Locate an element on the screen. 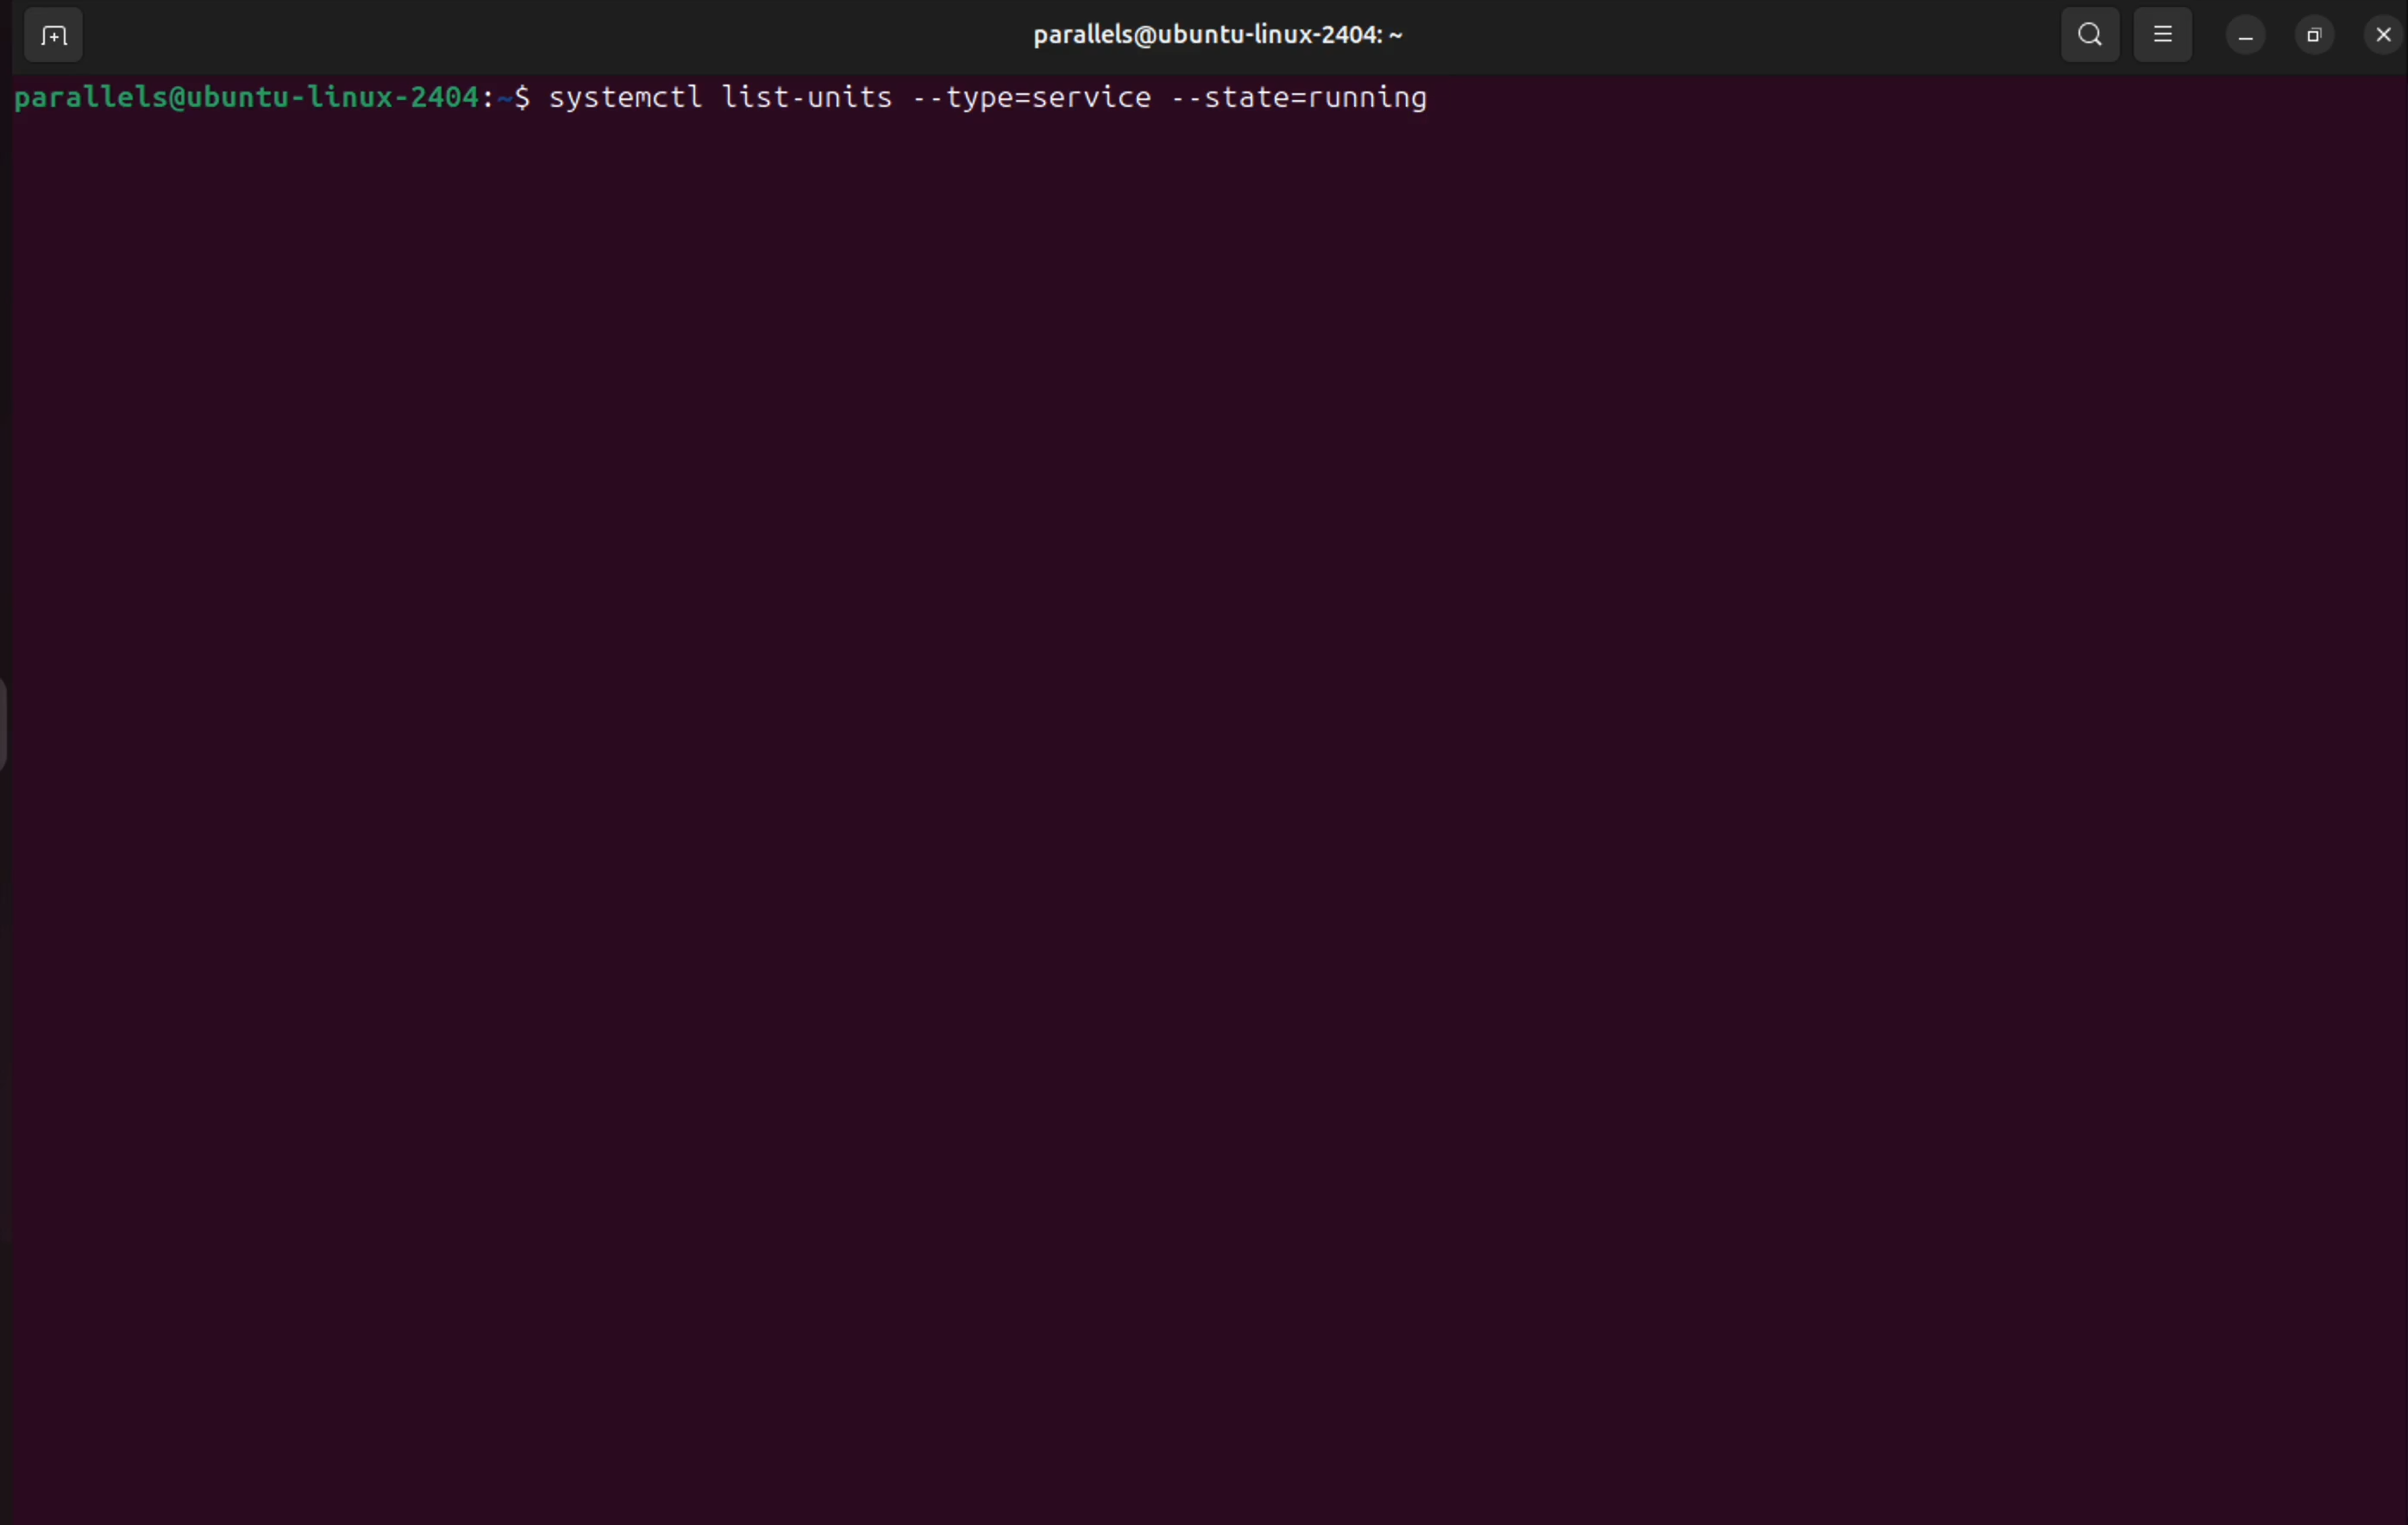  search is located at coordinates (2089, 34).